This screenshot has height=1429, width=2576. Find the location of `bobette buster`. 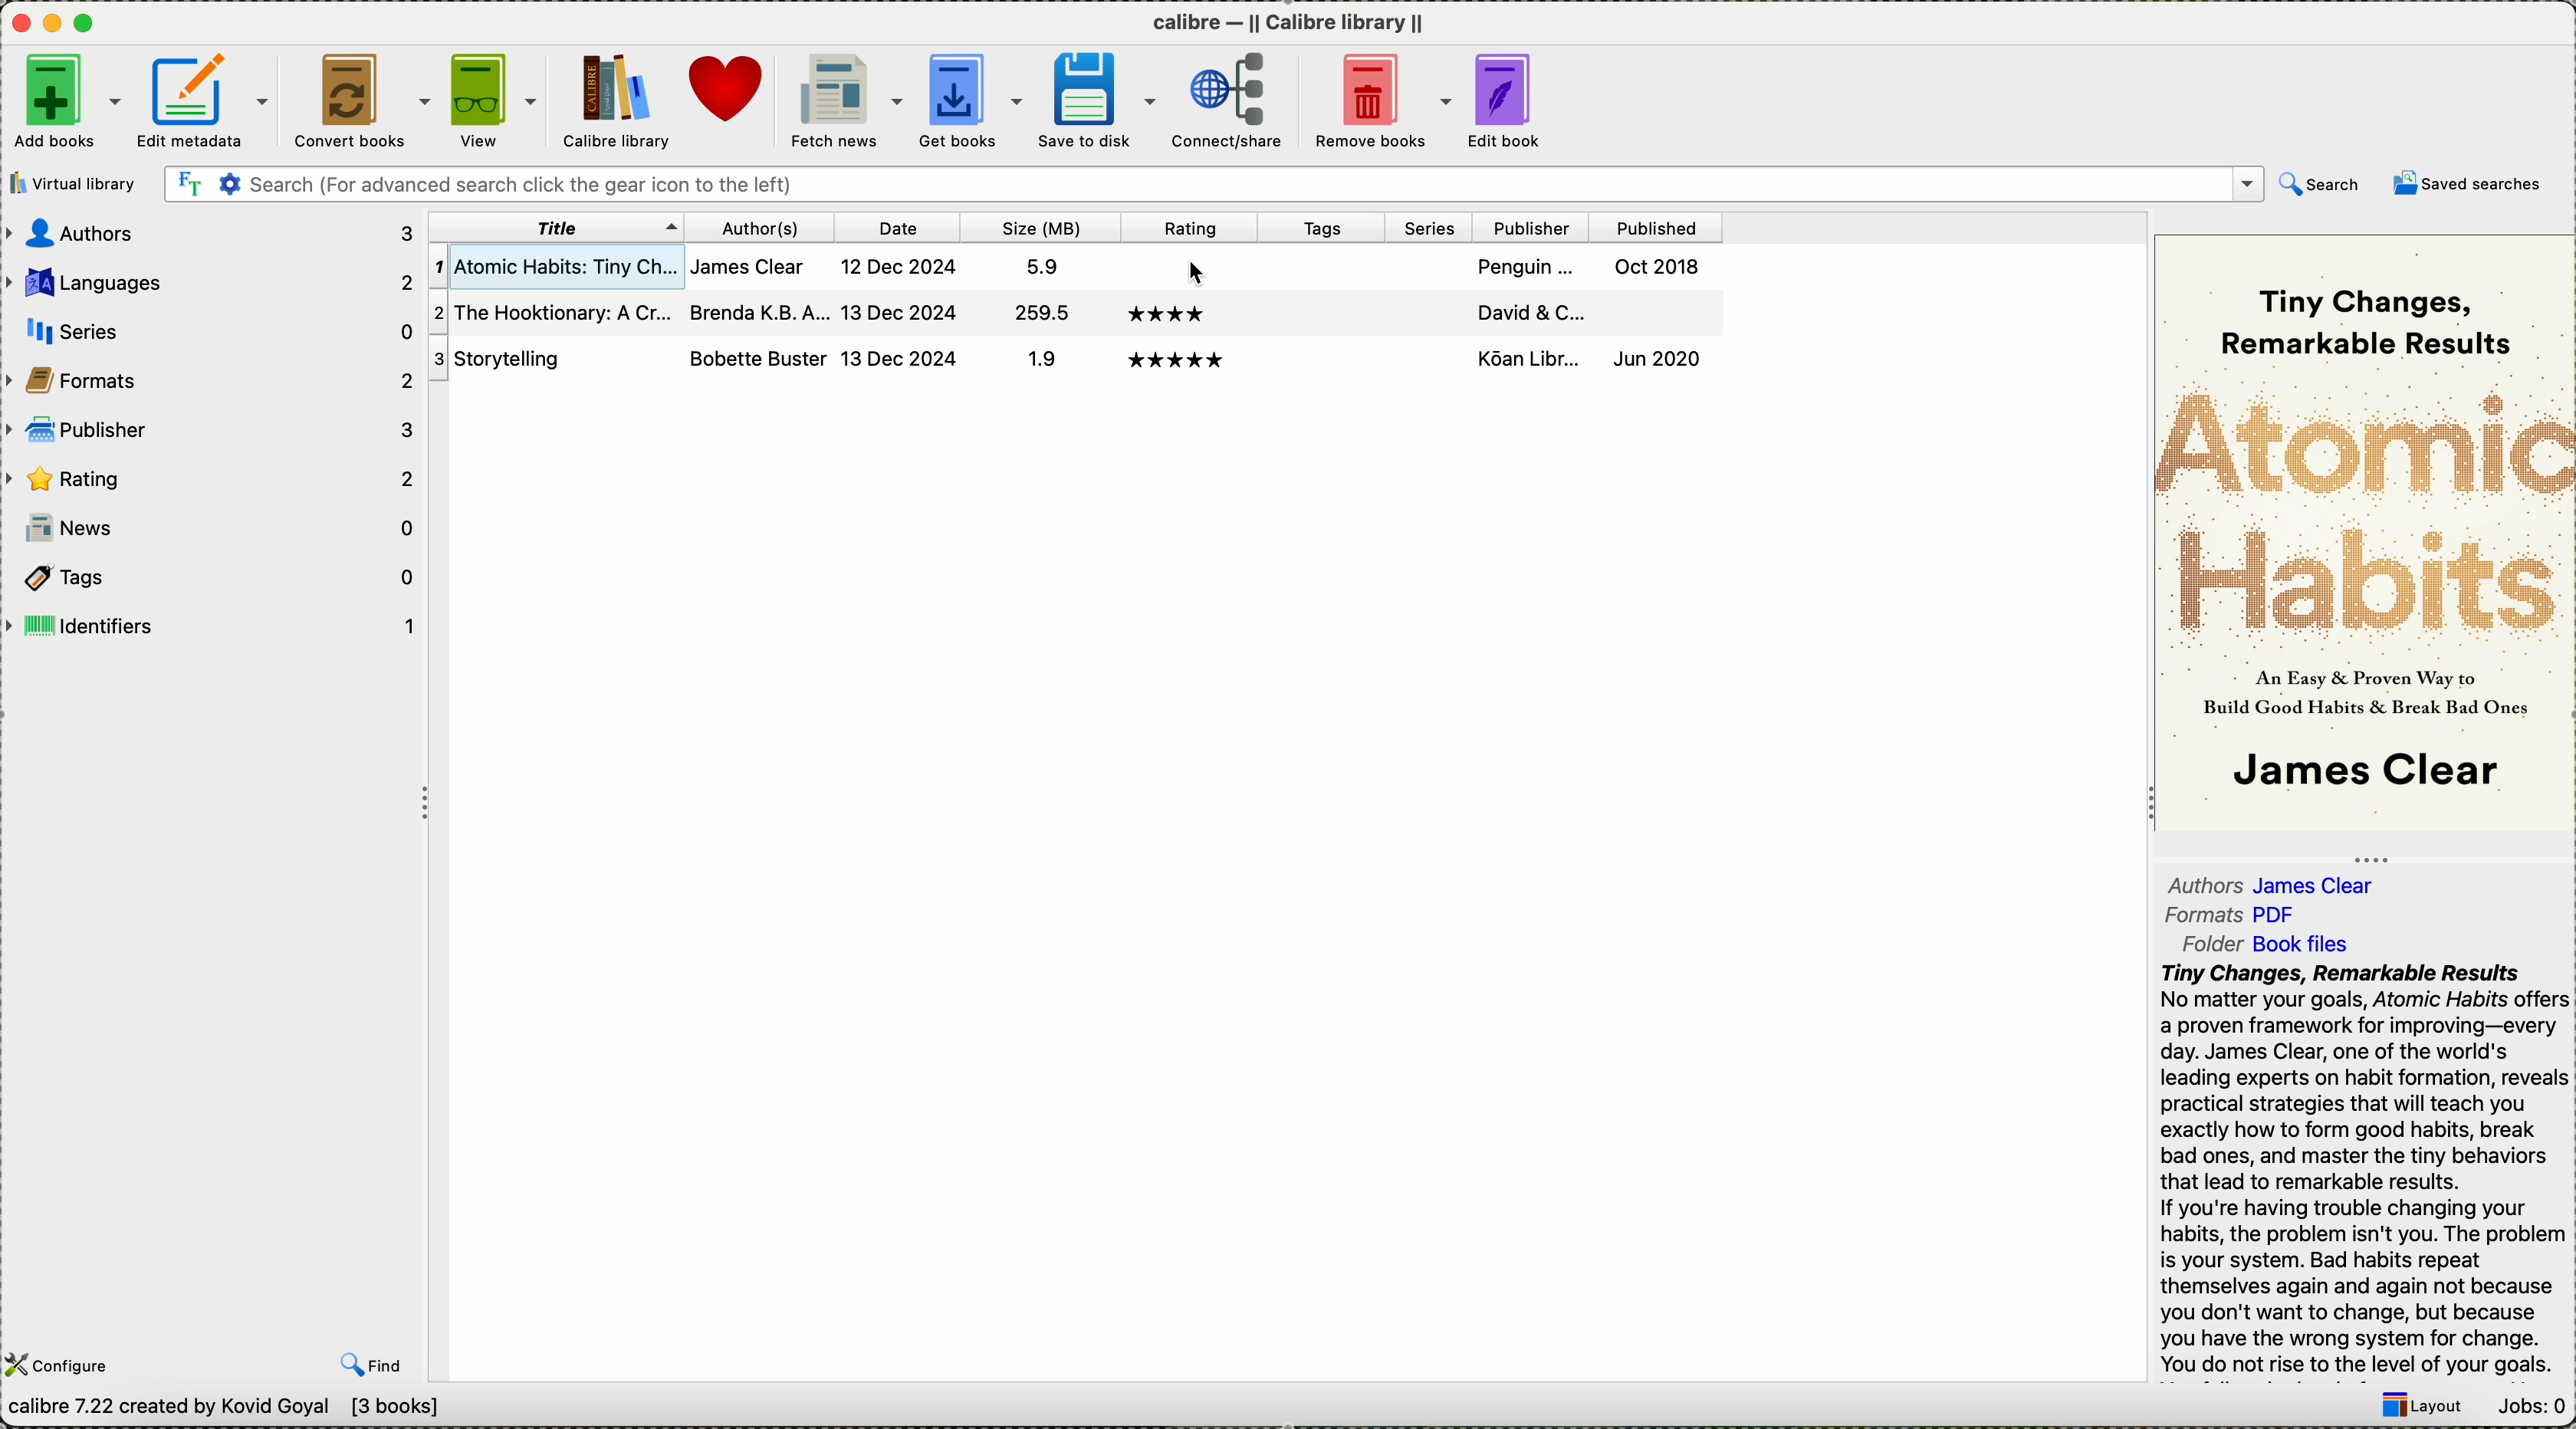

bobette buster is located at coordinates (756, 357).